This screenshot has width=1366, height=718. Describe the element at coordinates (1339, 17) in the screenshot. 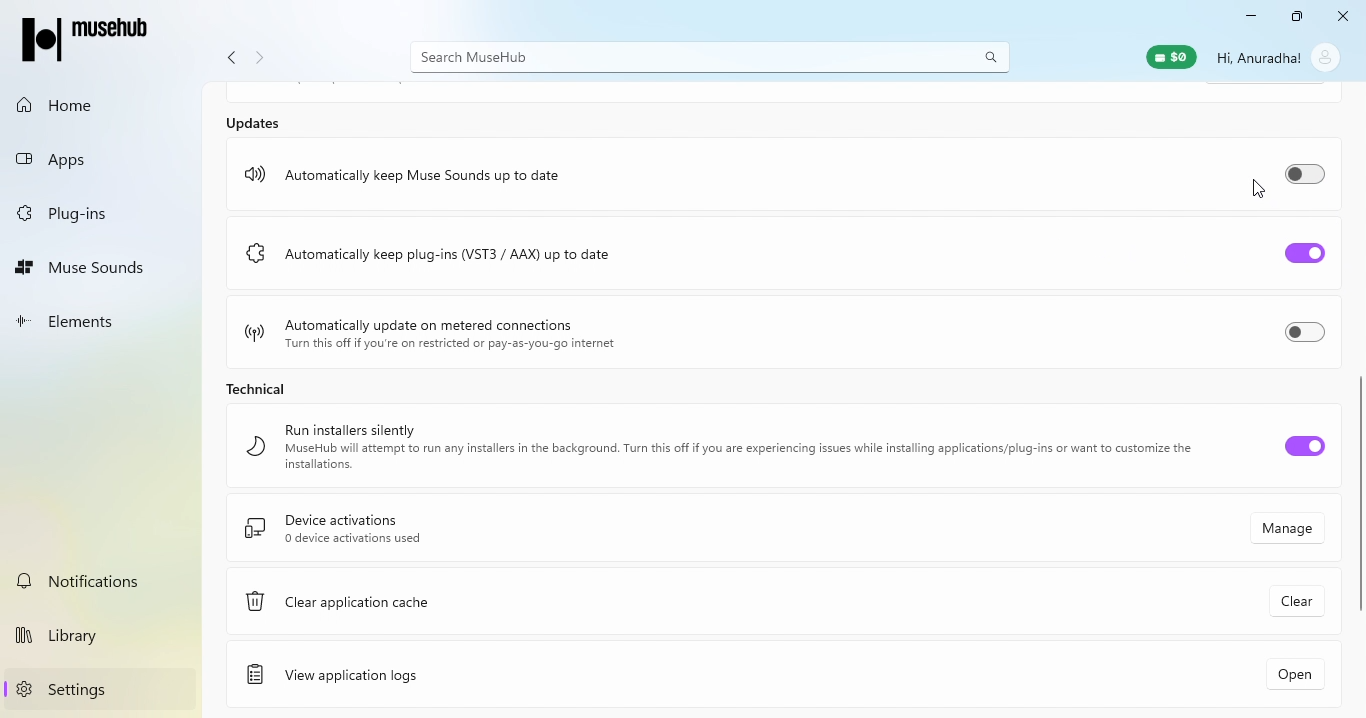

I see `Close` at that location.